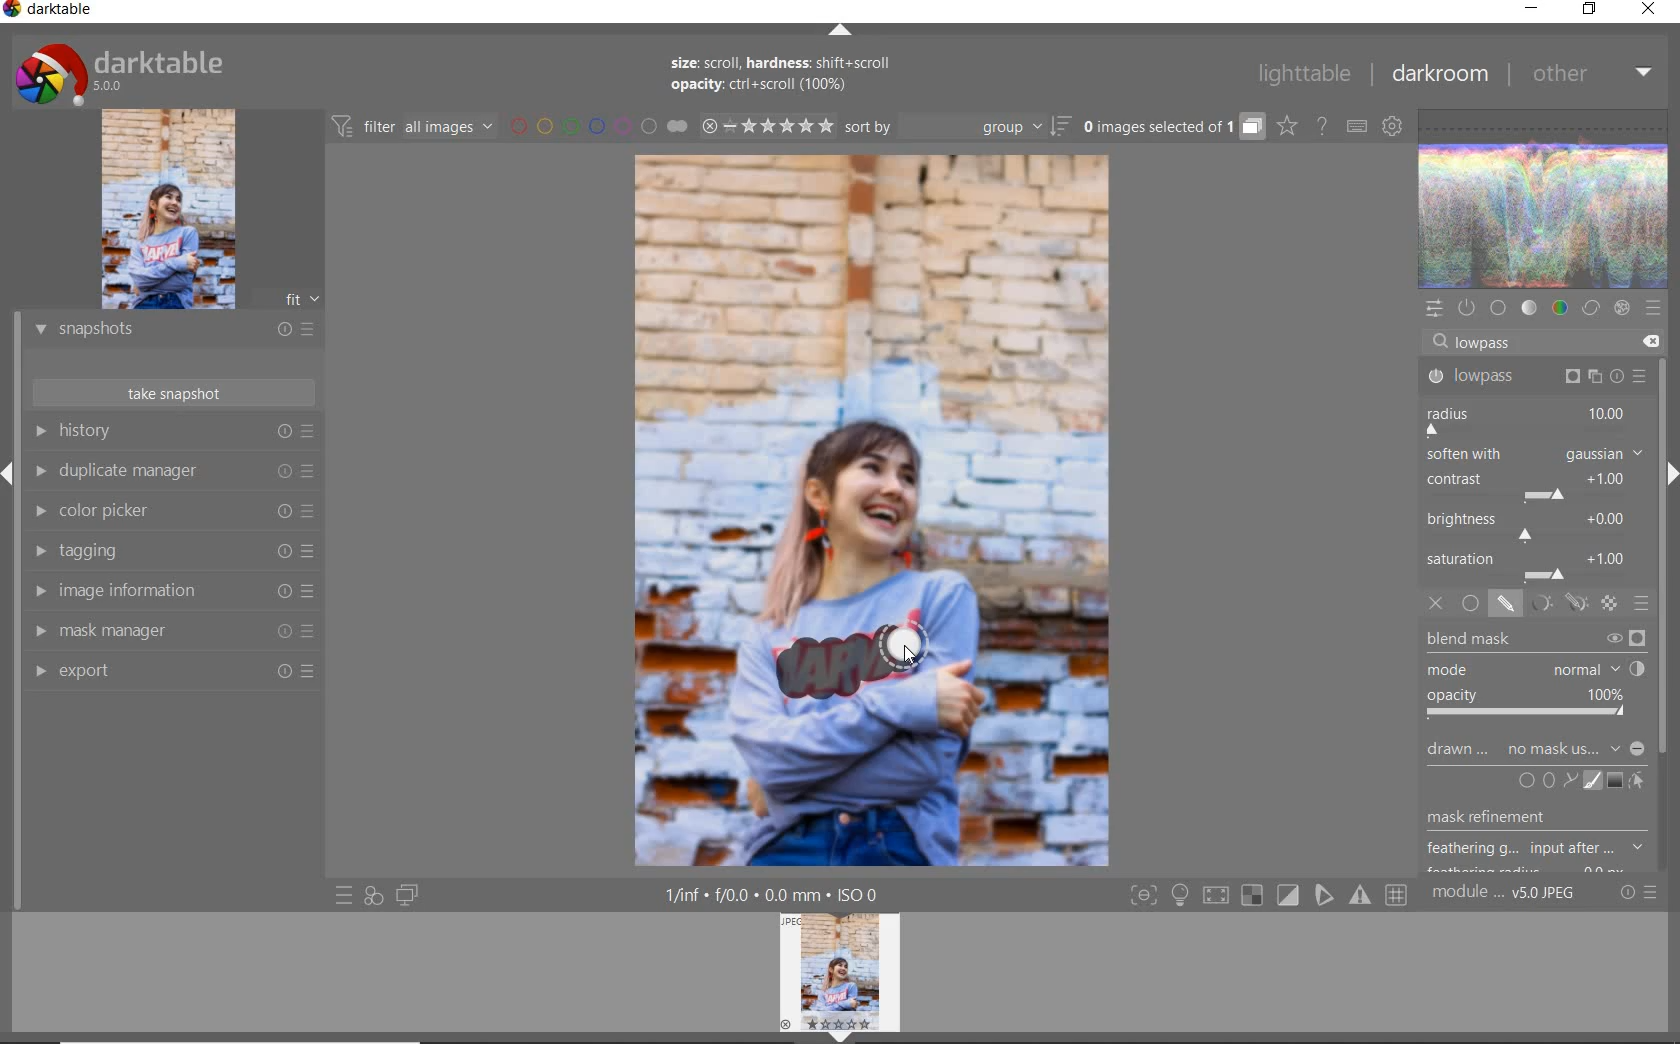 Image resolution: width=1680 pixels, height=1044 pixels. I want to click on history, so click(180, 432).